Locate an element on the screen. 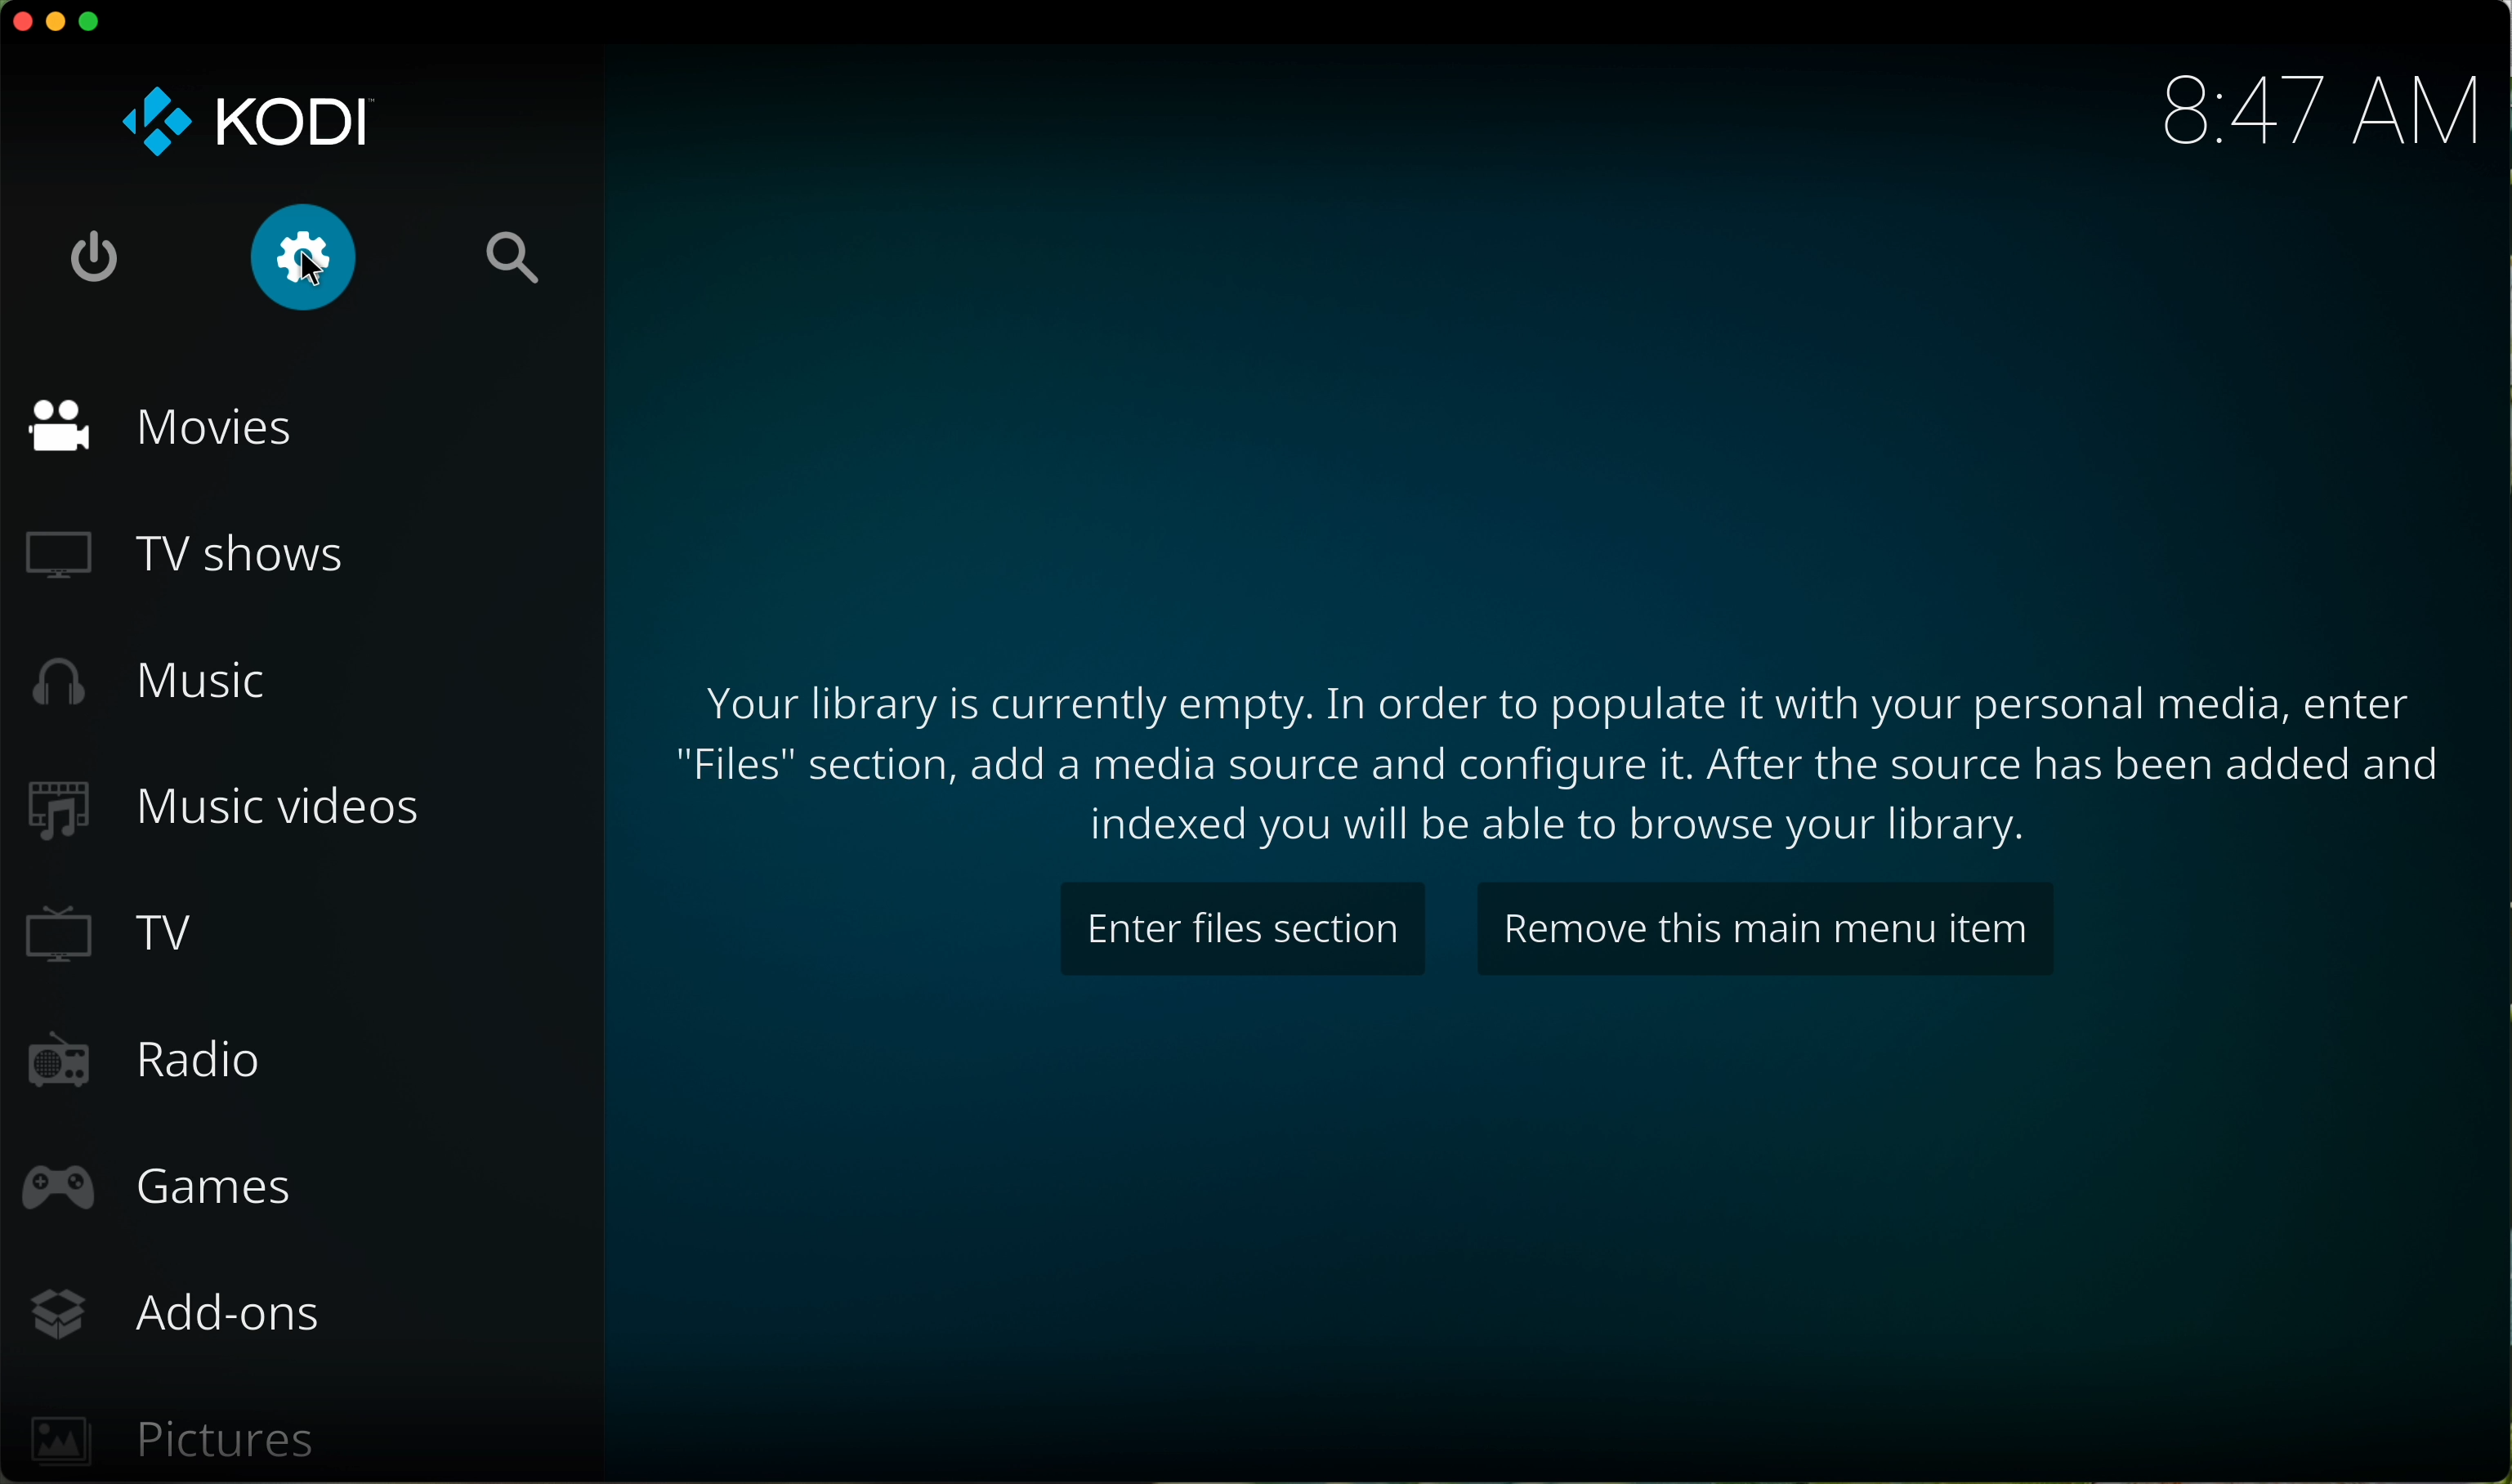 The height and width of the screenshot is (1484, 2512). games is located at coordinates (162, 1189).